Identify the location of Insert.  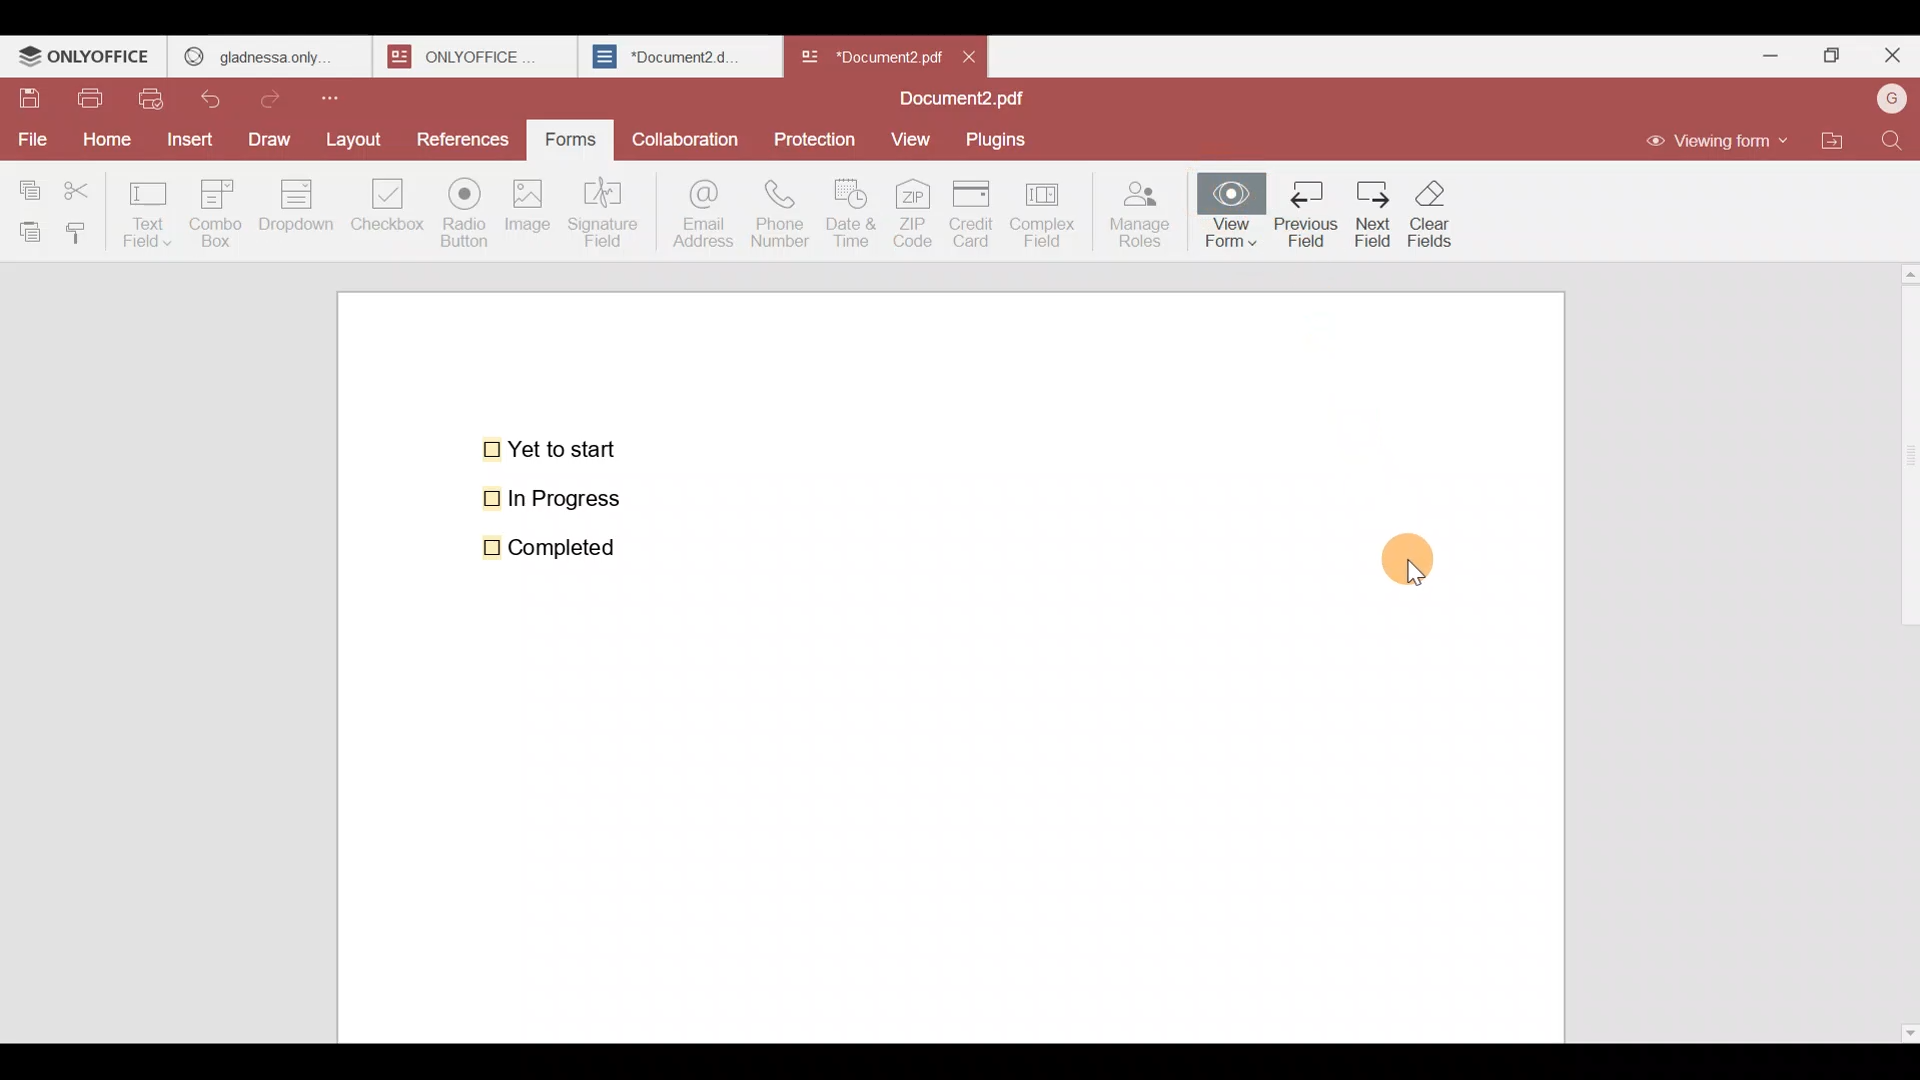
(187, 138).